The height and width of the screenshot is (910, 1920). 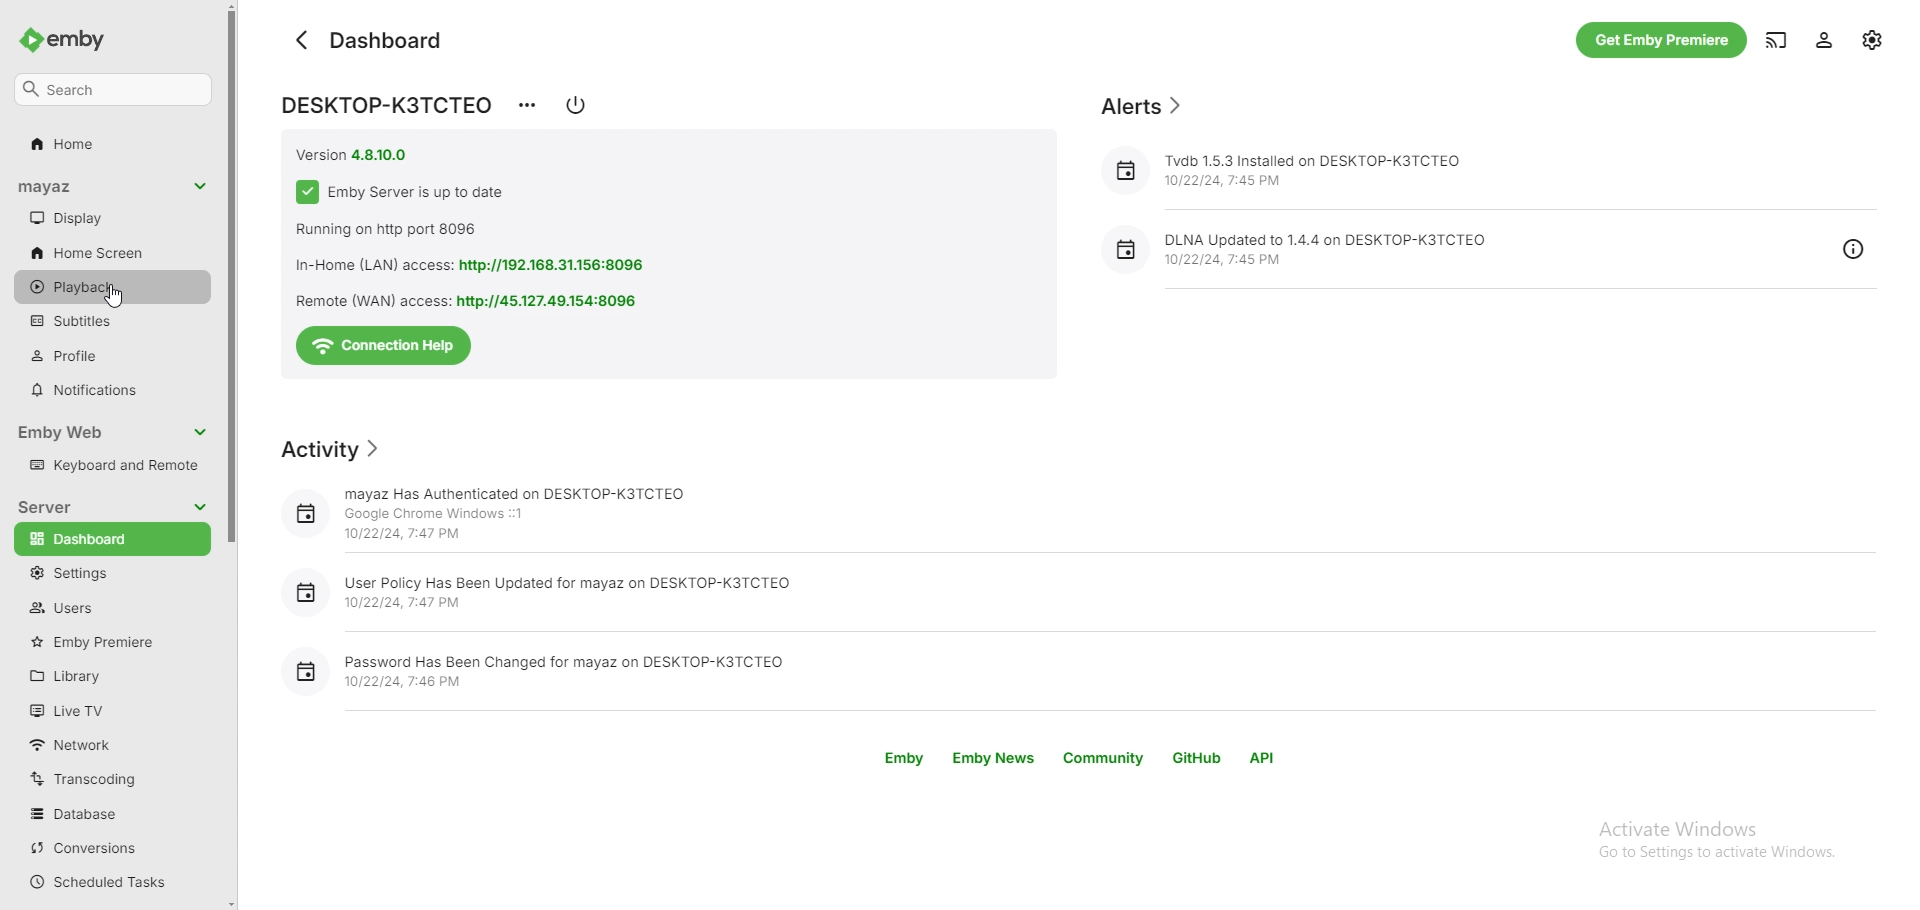 I want to click on collapse, so click(x=201, y=186).